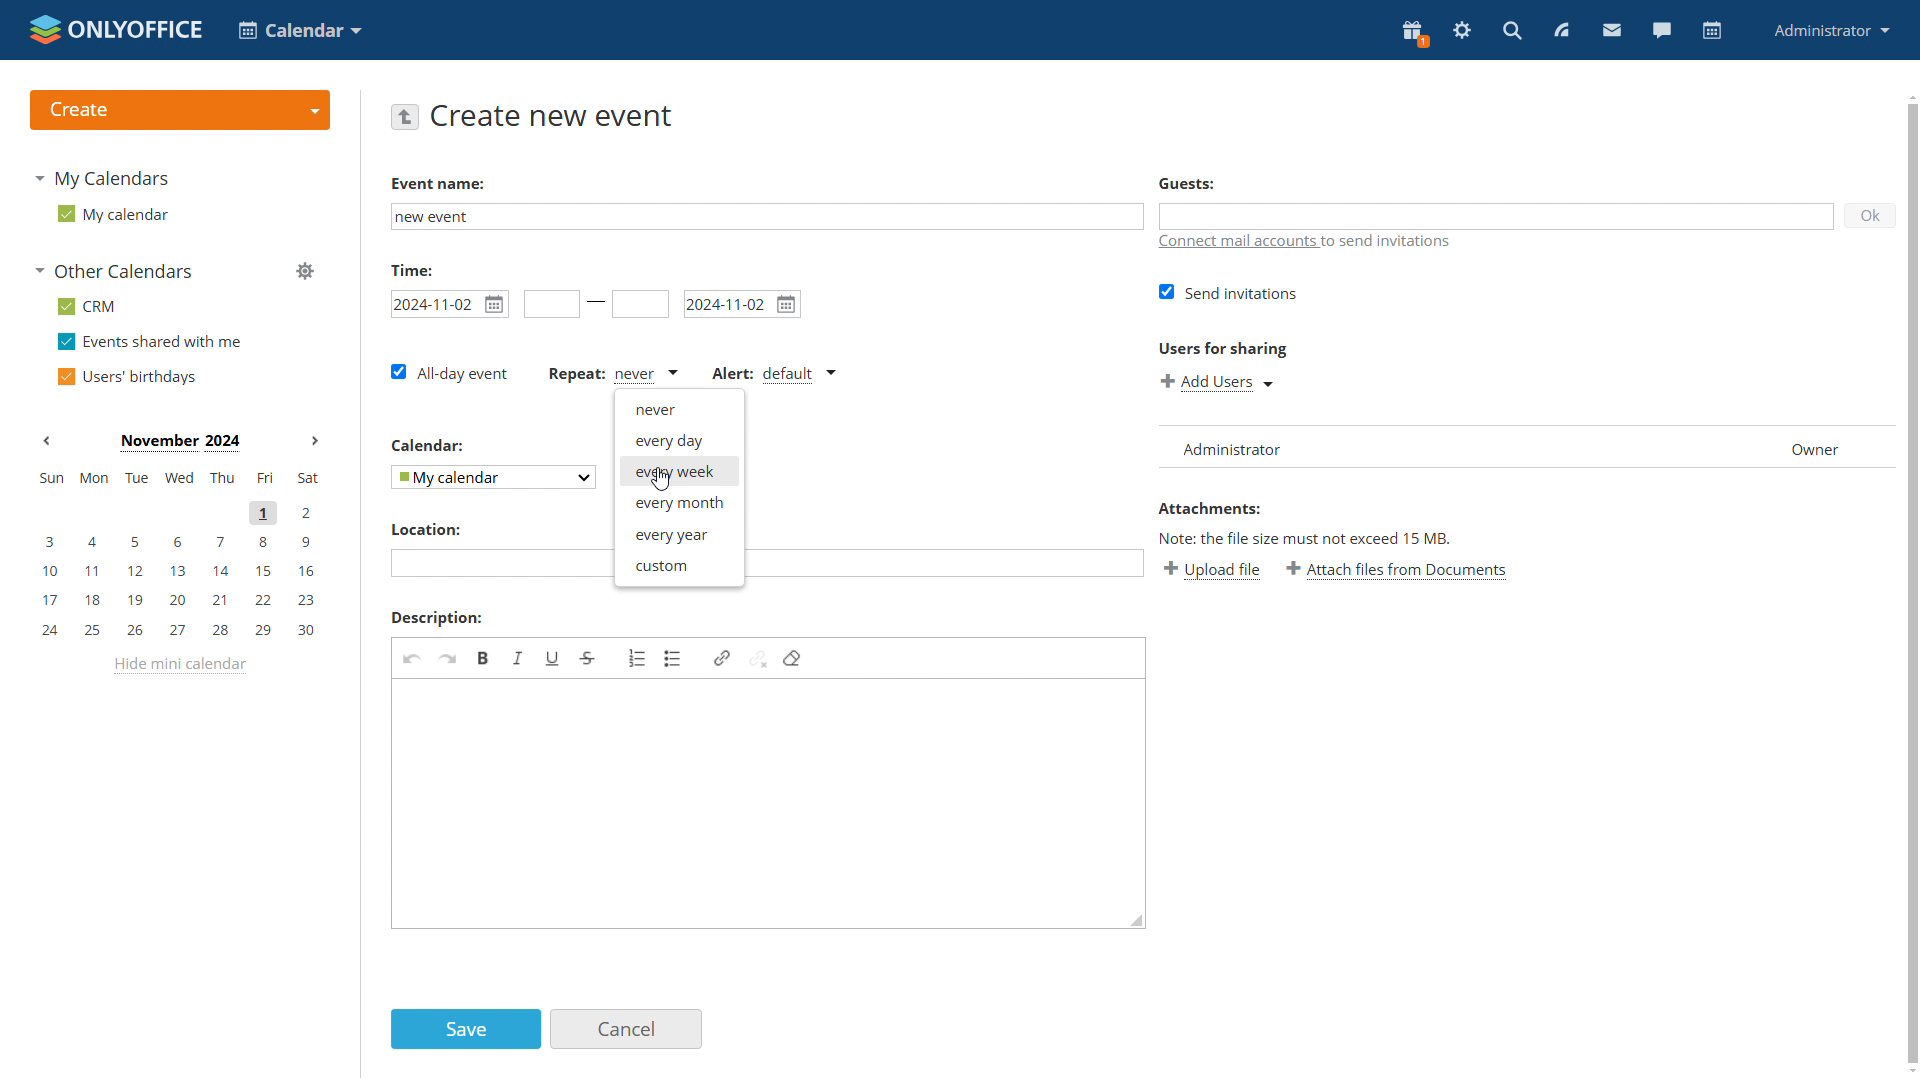  Describe the element at coordinates (126, 375) in the screenshot. I see `users' birthdays` at that location.